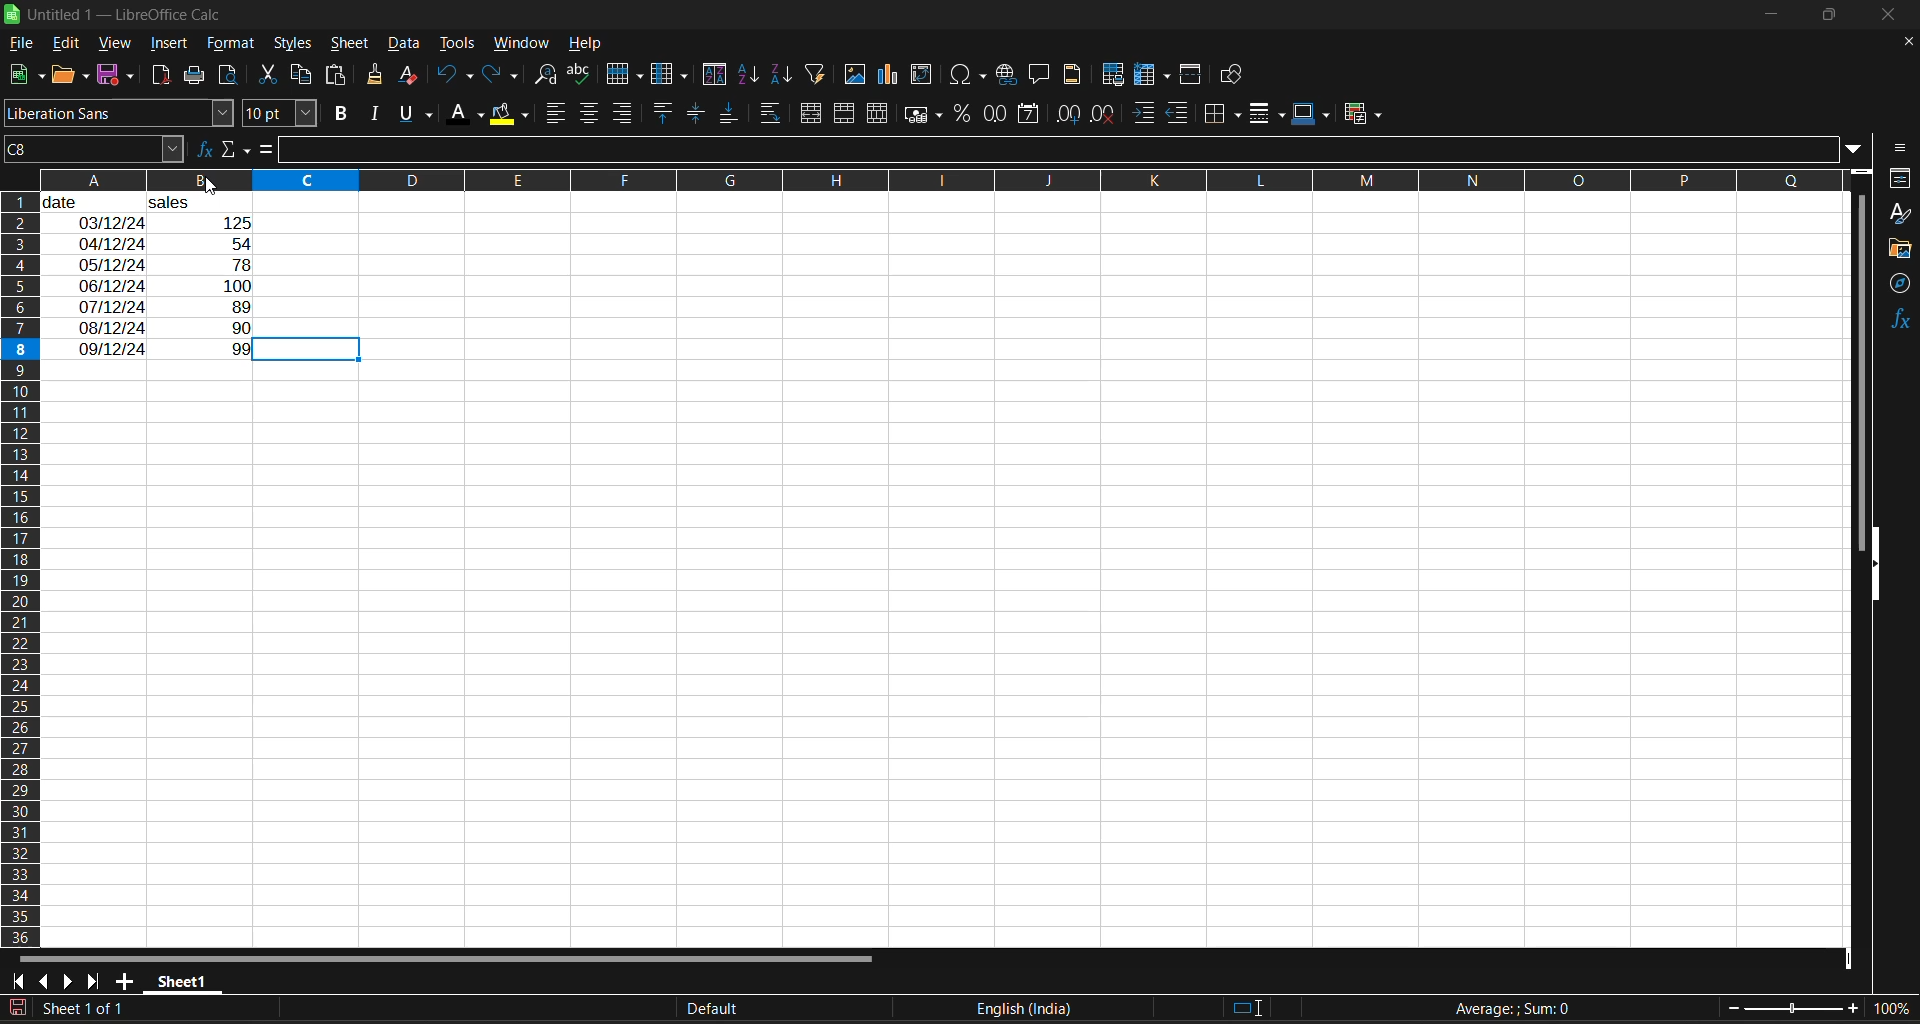 This screenshot has width=1920, height=1024. What do you see at coordinates (696, 114) in the screenshot?
I see `center vertically` at bounding box center [696, 114].